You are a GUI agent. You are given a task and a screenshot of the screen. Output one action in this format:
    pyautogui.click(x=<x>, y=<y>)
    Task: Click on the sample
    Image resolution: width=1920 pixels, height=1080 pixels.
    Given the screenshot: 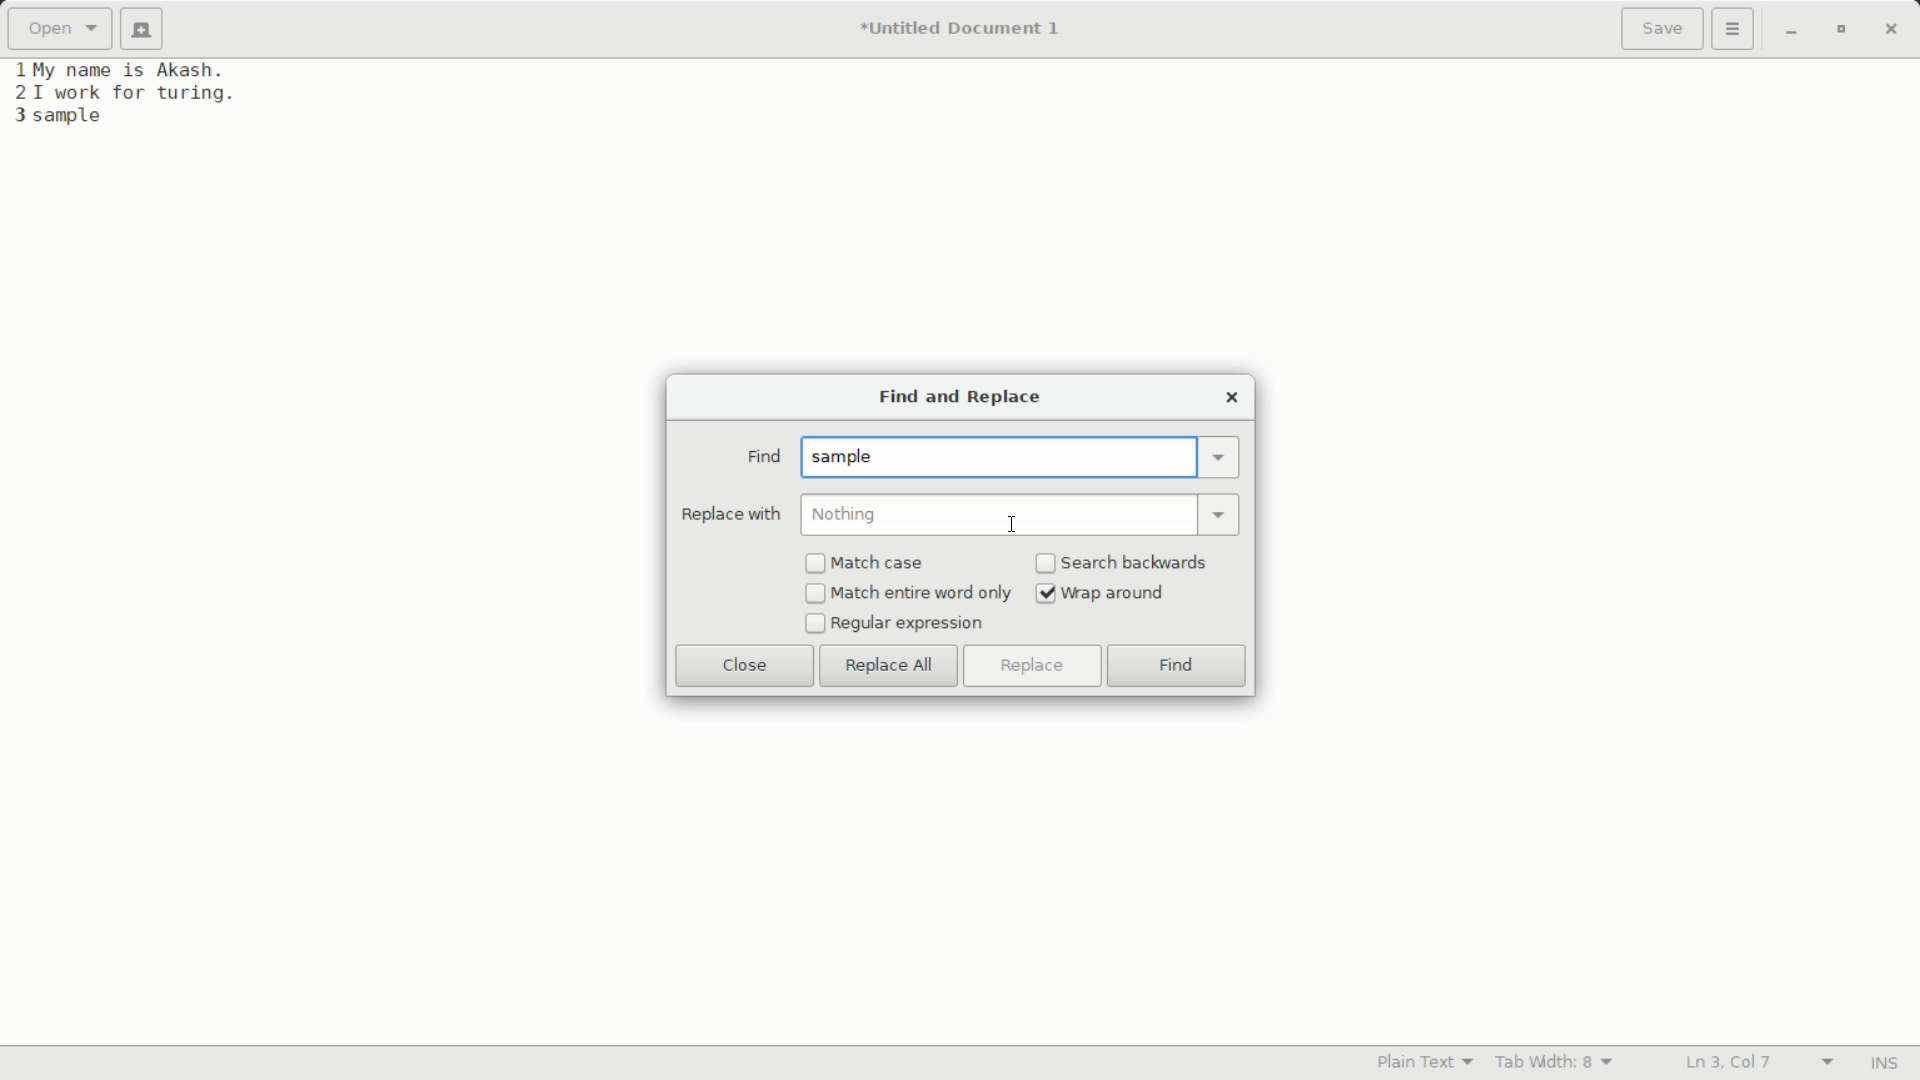 What is the action you would take?
    pyautogui.click(x=848, y=458)
    